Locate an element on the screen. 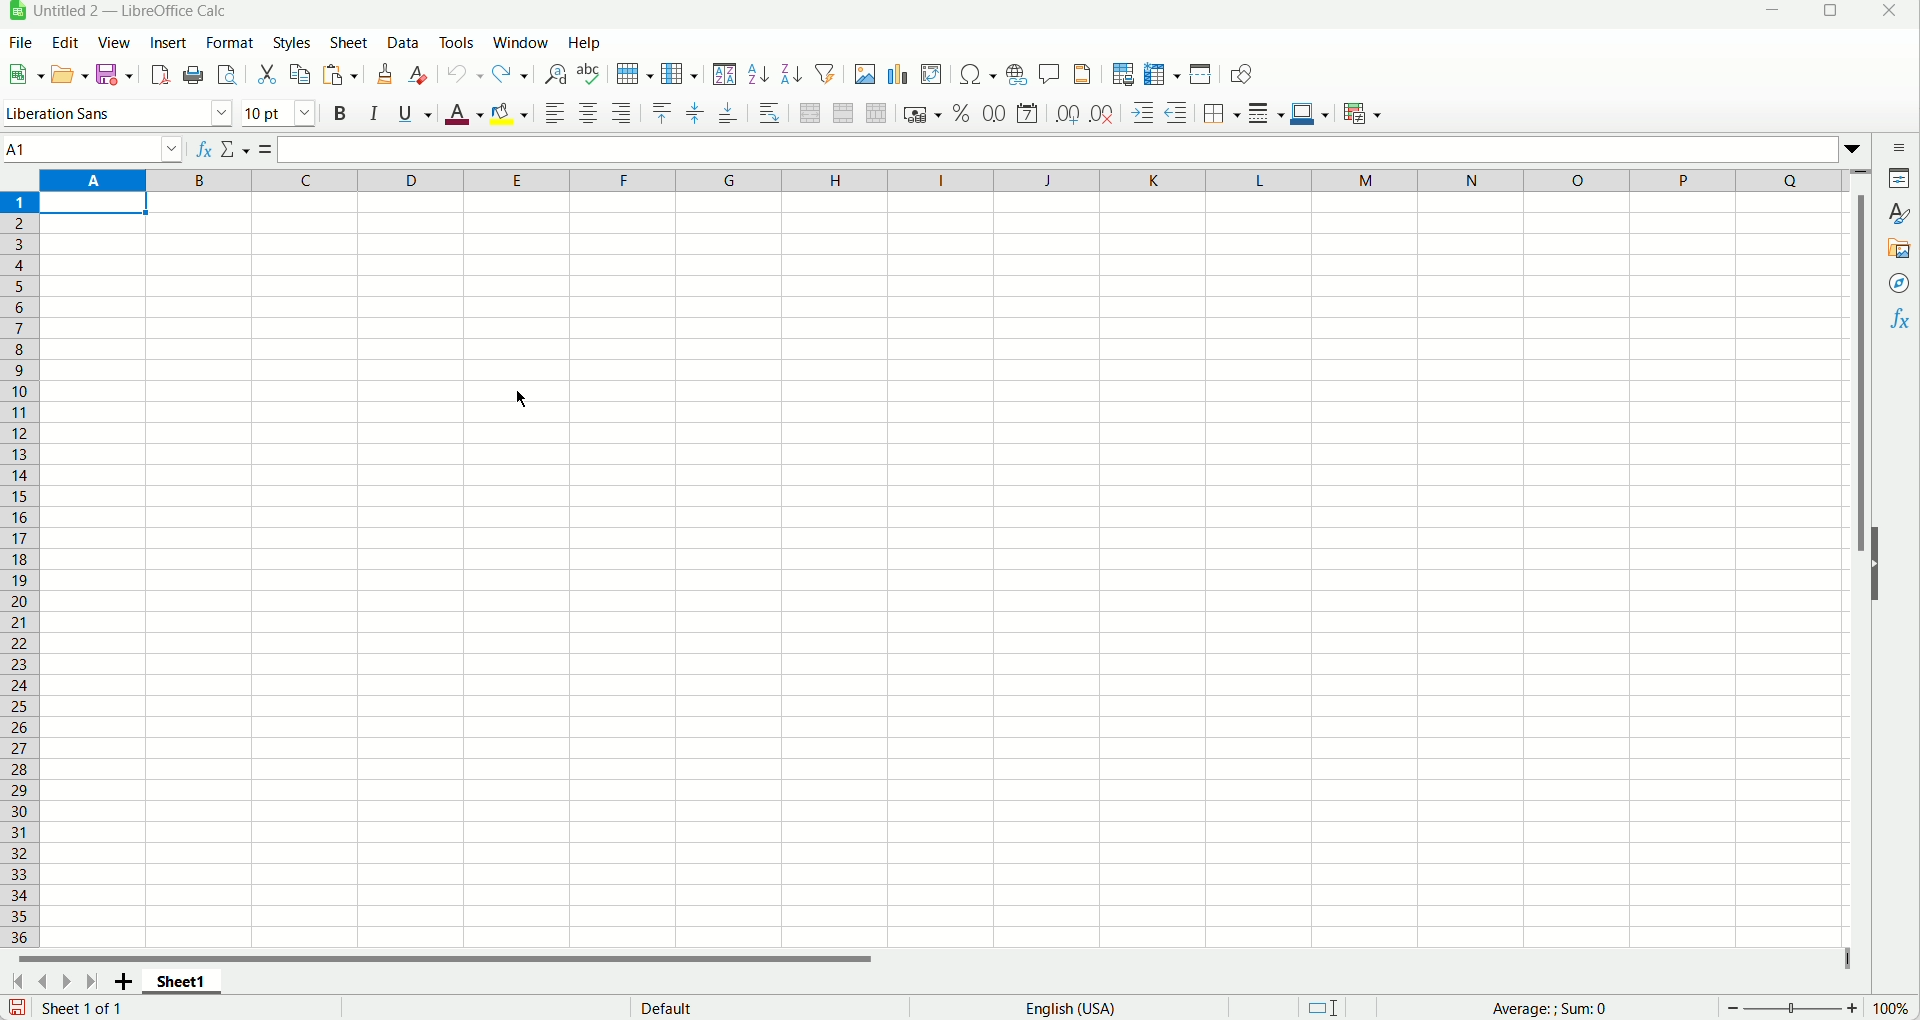 The image size is (1920, 1020). Insert comment is located at coordinates (1049, 74).